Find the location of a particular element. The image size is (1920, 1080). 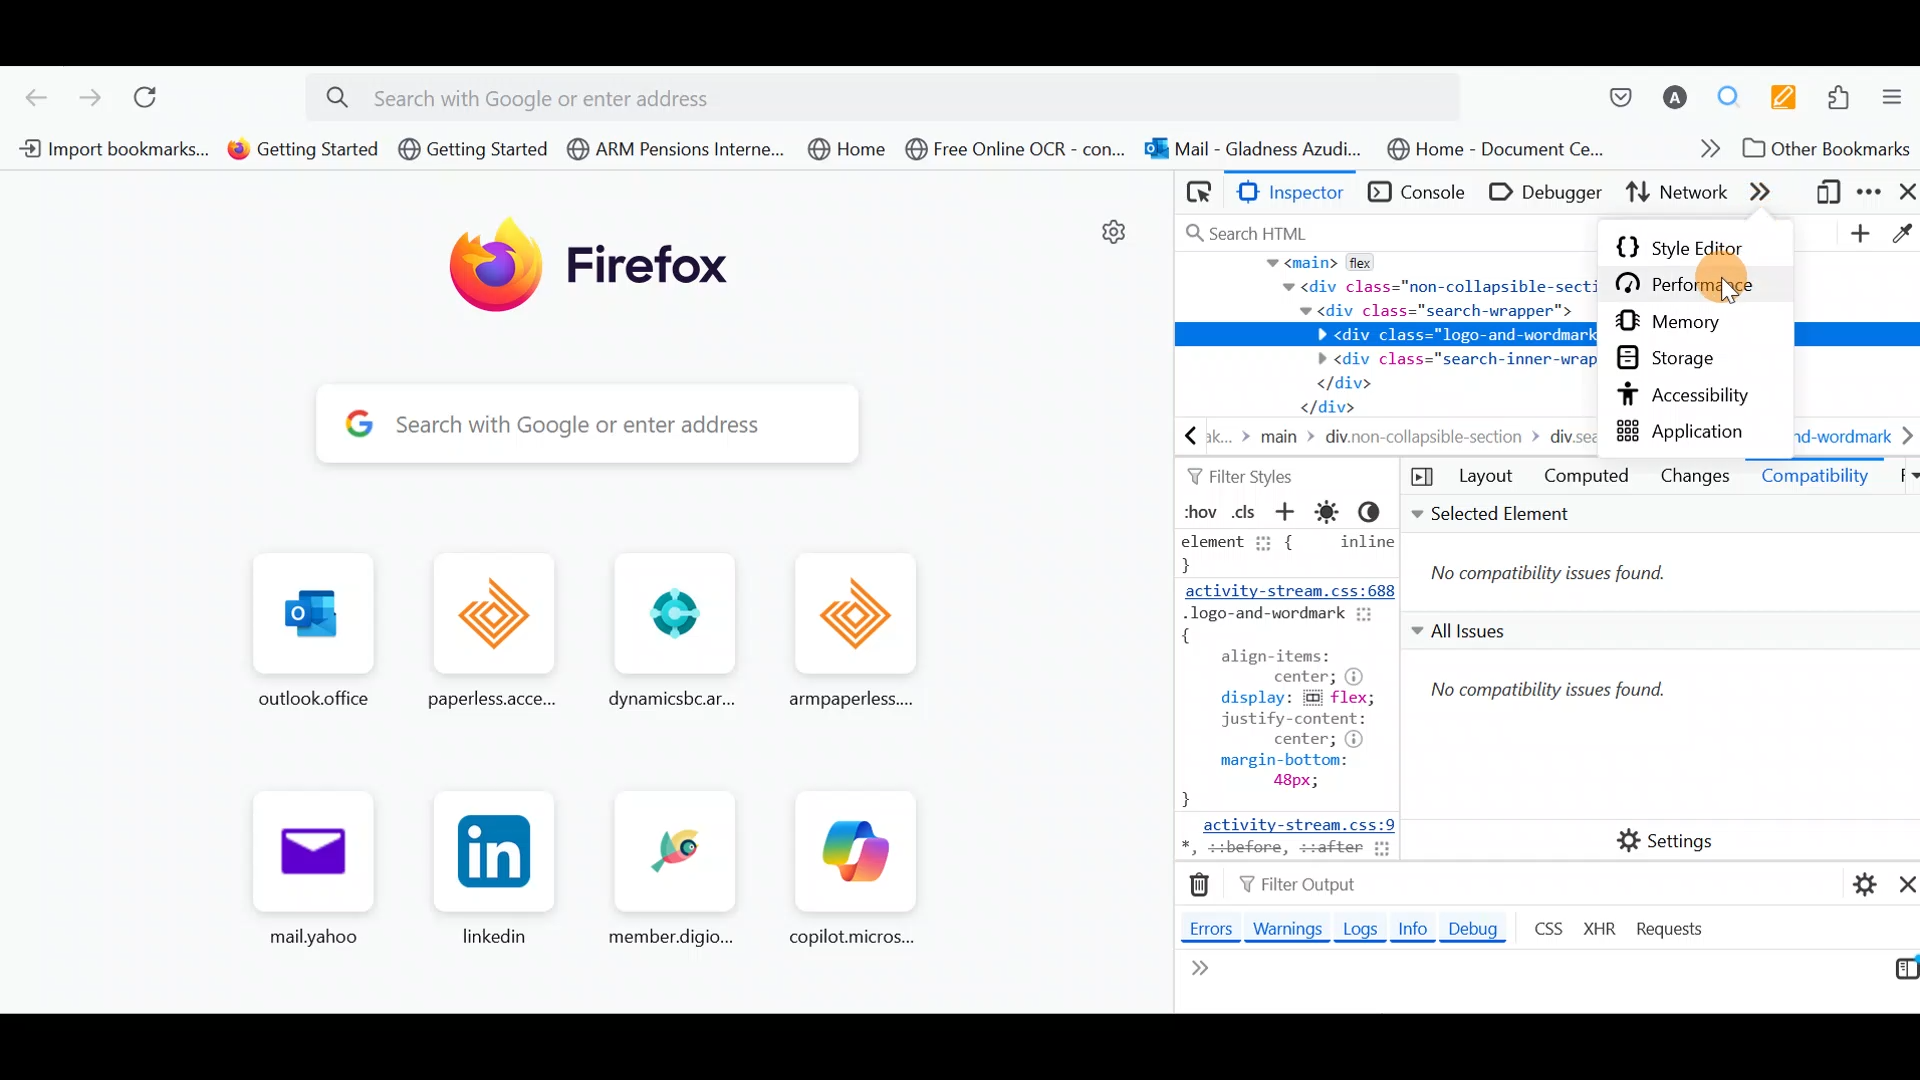

Other bookmarks is located at coordinates (1828, 151).